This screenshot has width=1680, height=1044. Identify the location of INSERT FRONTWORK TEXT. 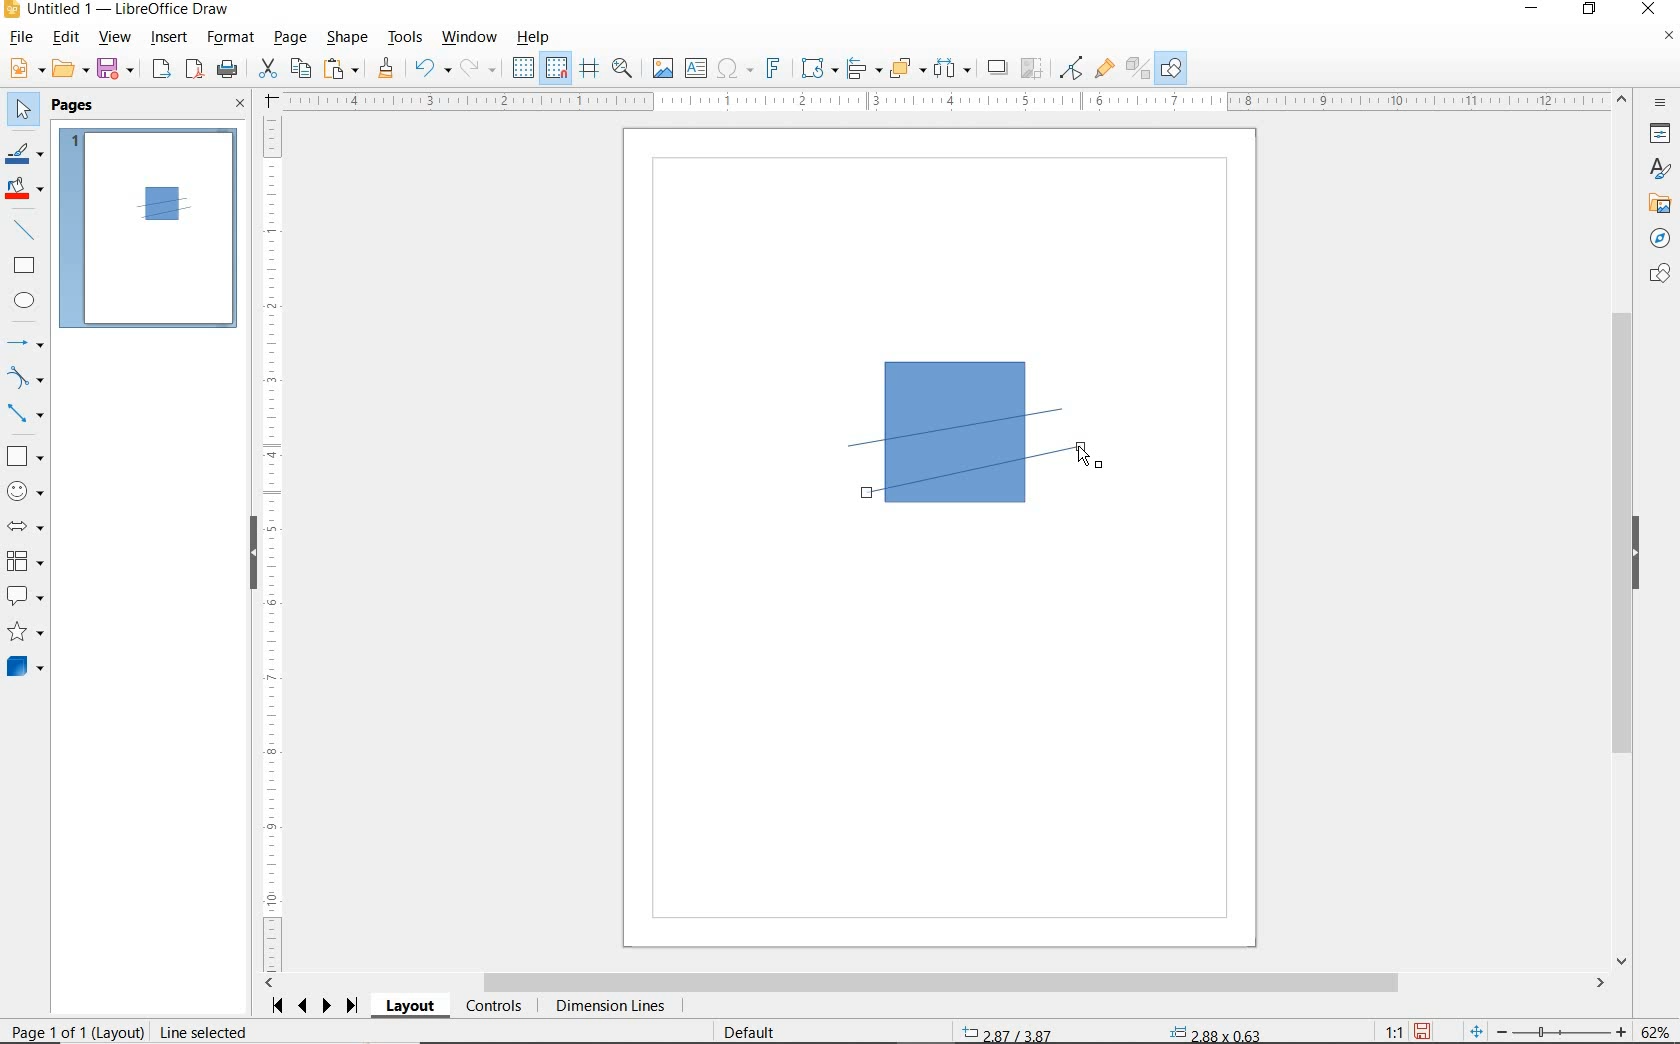
(772, 68).